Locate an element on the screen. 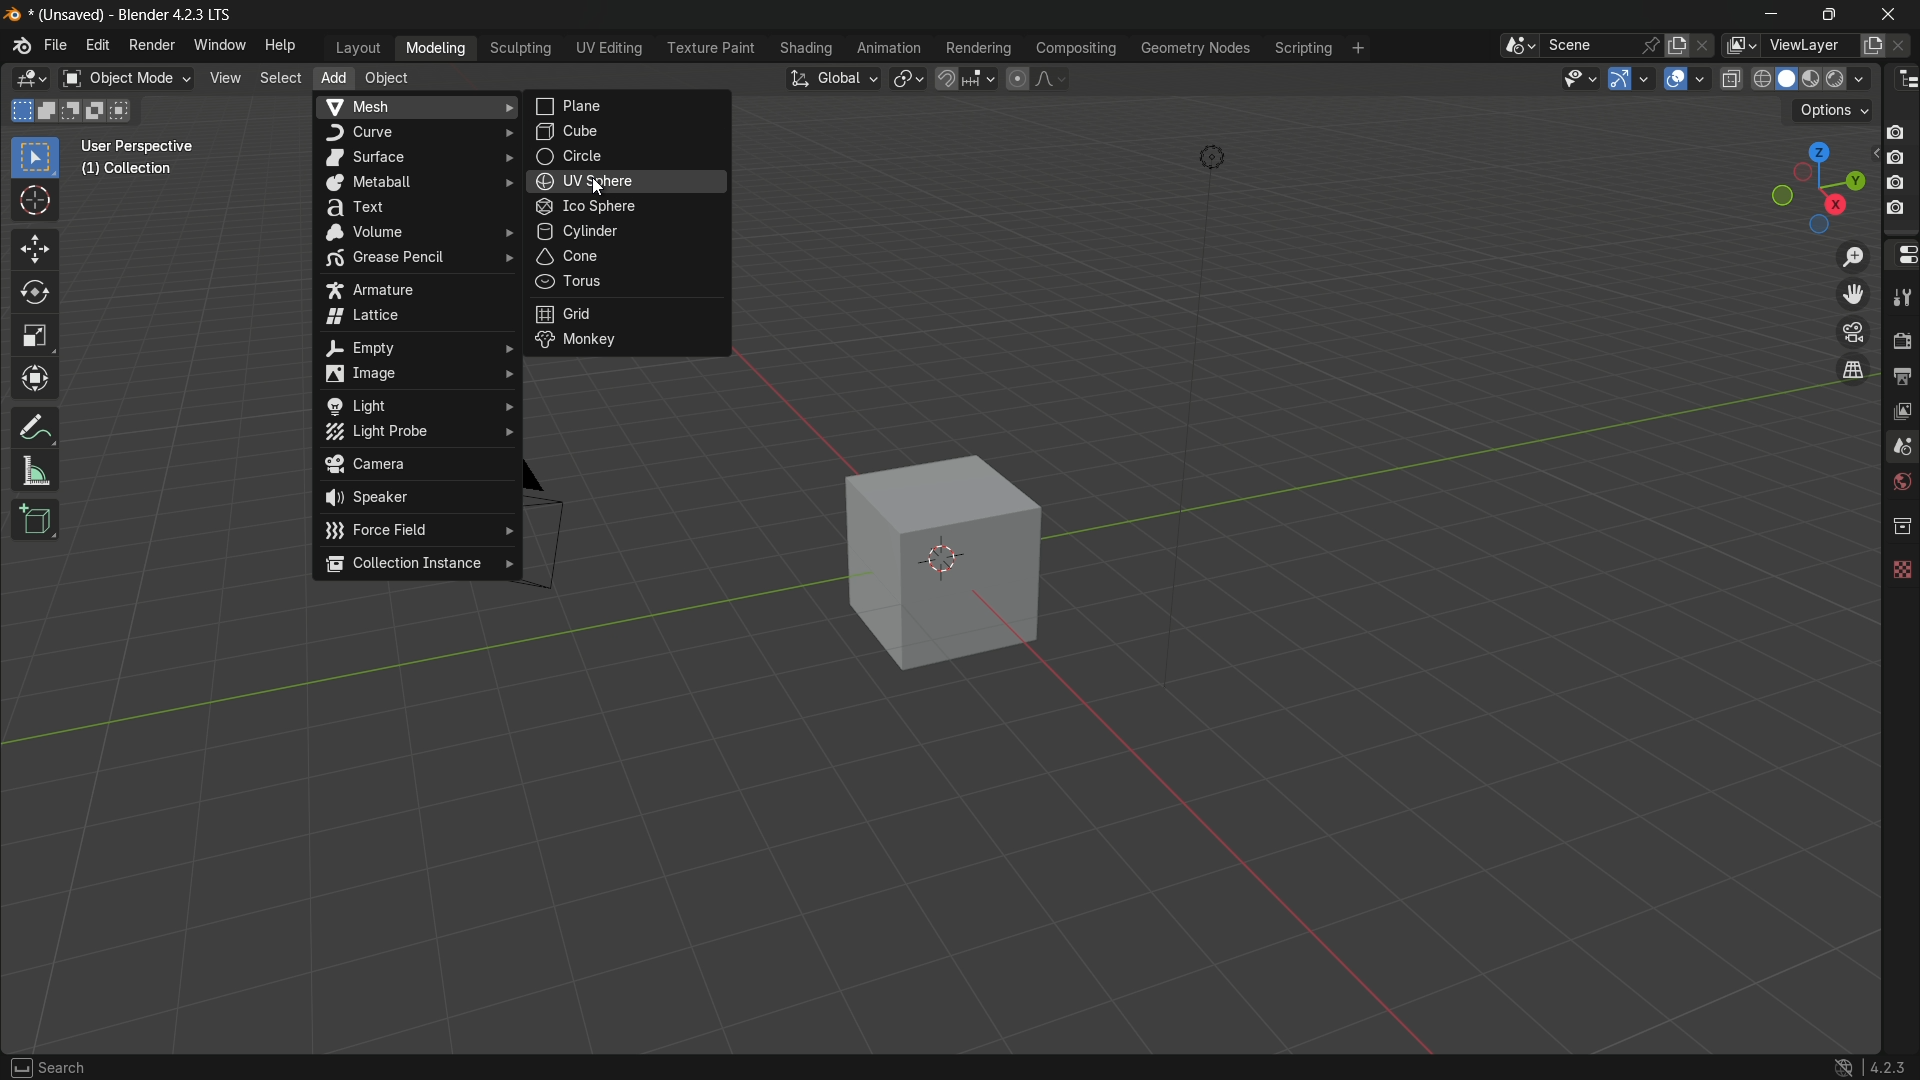 The image size is (1920, 1080). cursor is located at coordinates (35, 204).